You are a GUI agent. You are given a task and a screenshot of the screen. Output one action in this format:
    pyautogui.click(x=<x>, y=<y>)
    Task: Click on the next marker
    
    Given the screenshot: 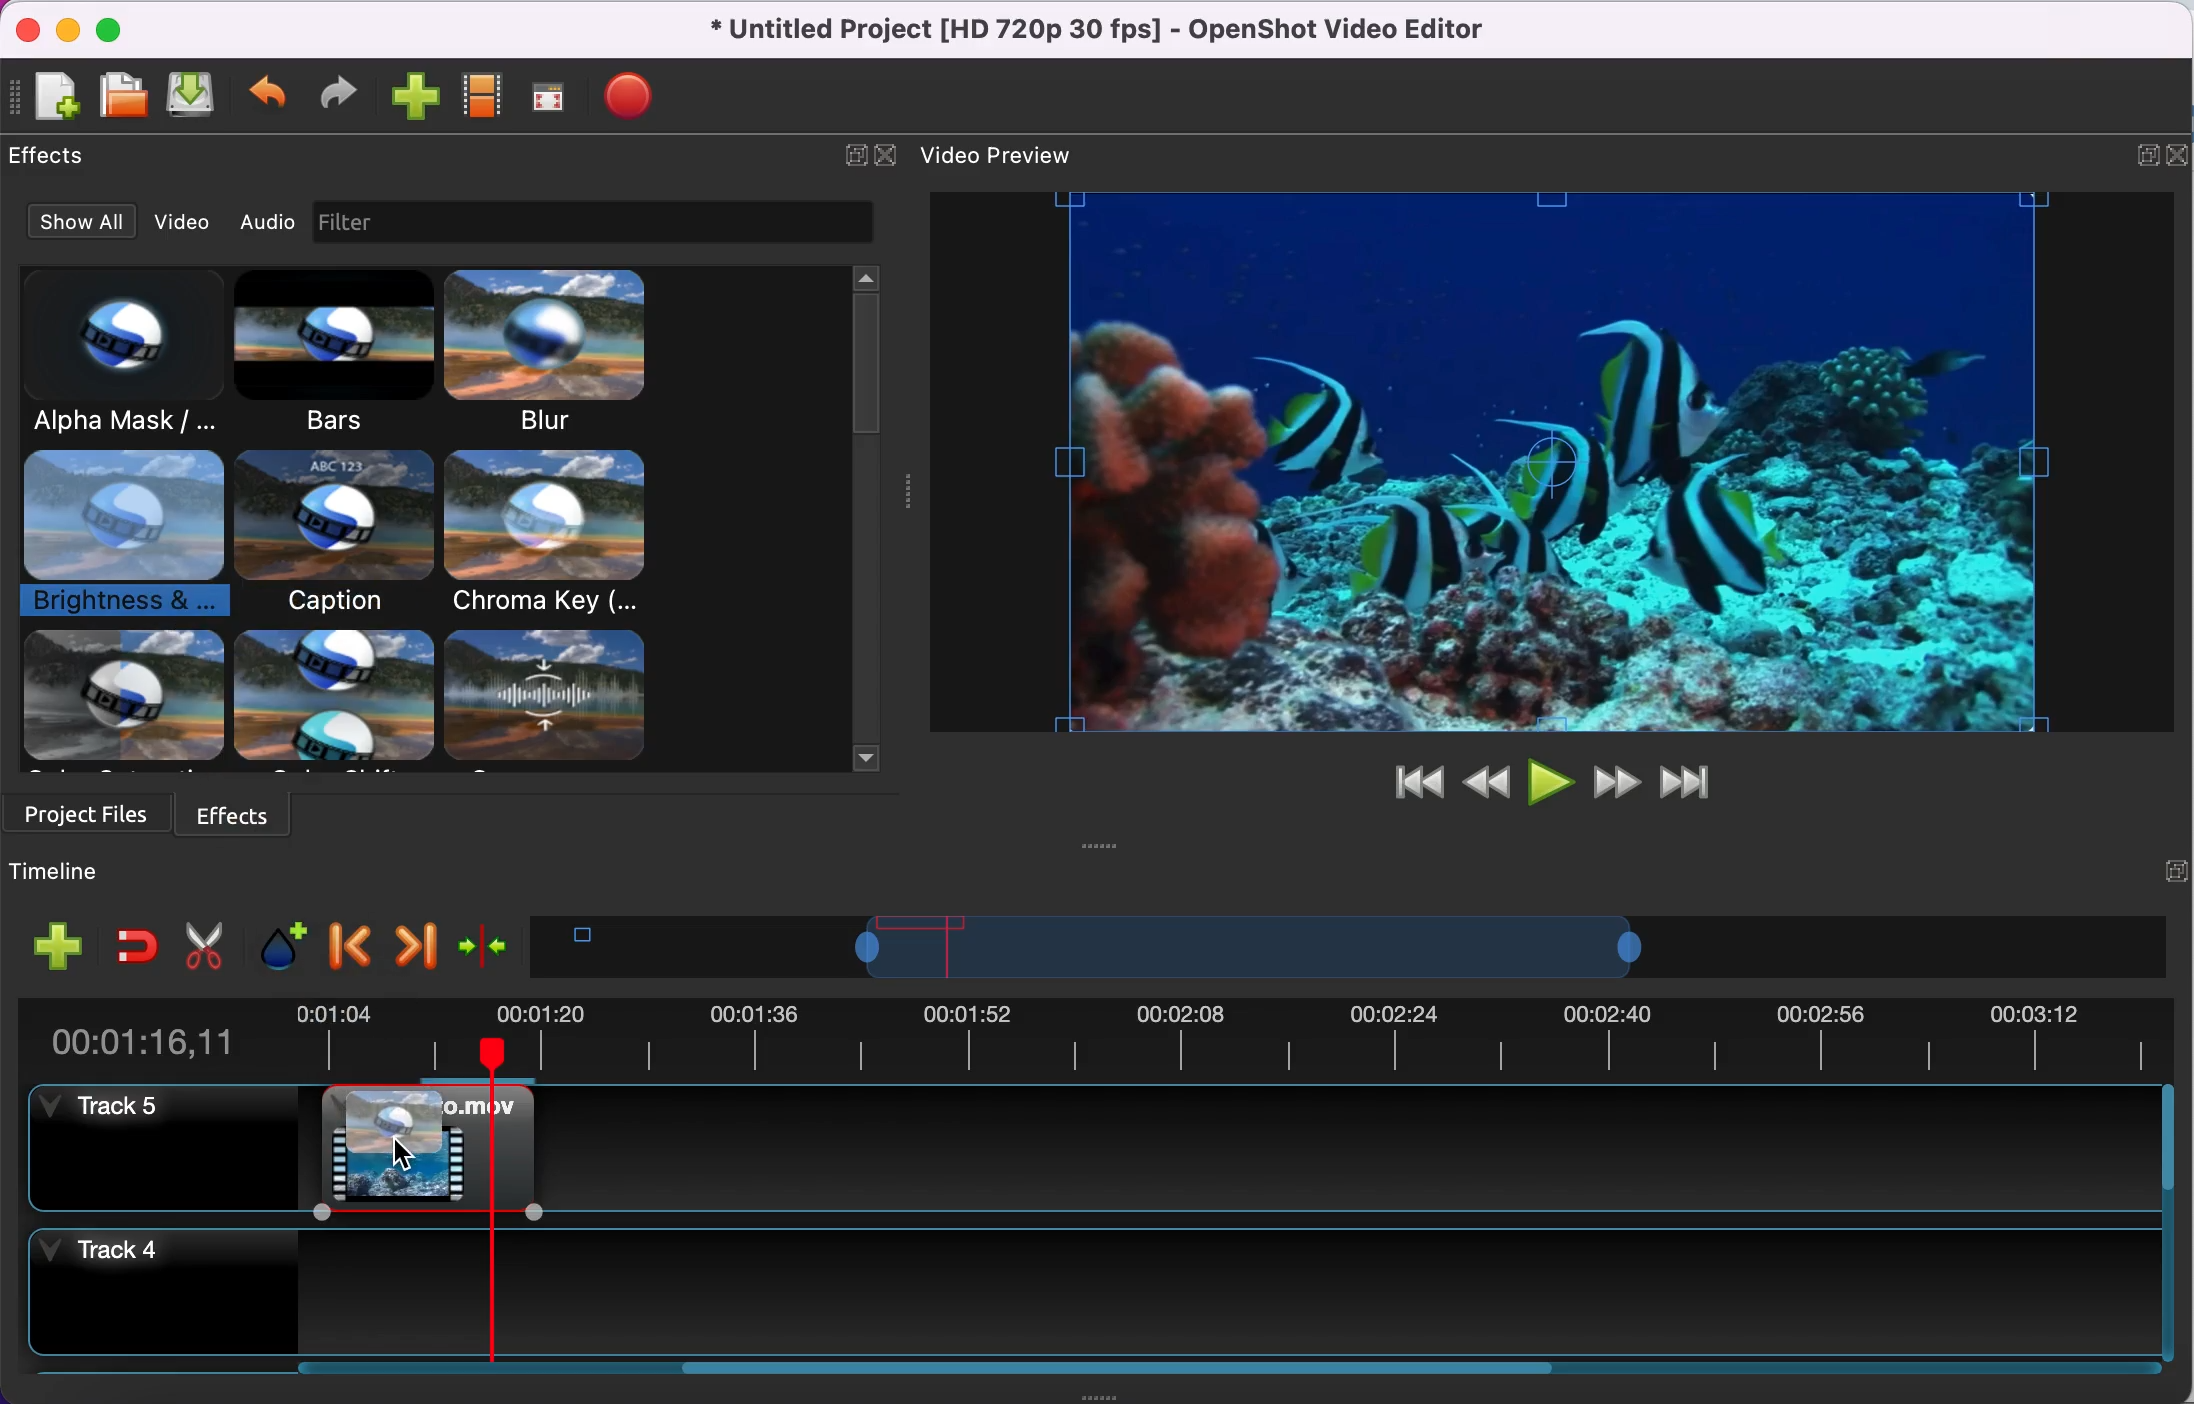 What is the action you would take?
    pyautogui.click(x=413, y=942)
    